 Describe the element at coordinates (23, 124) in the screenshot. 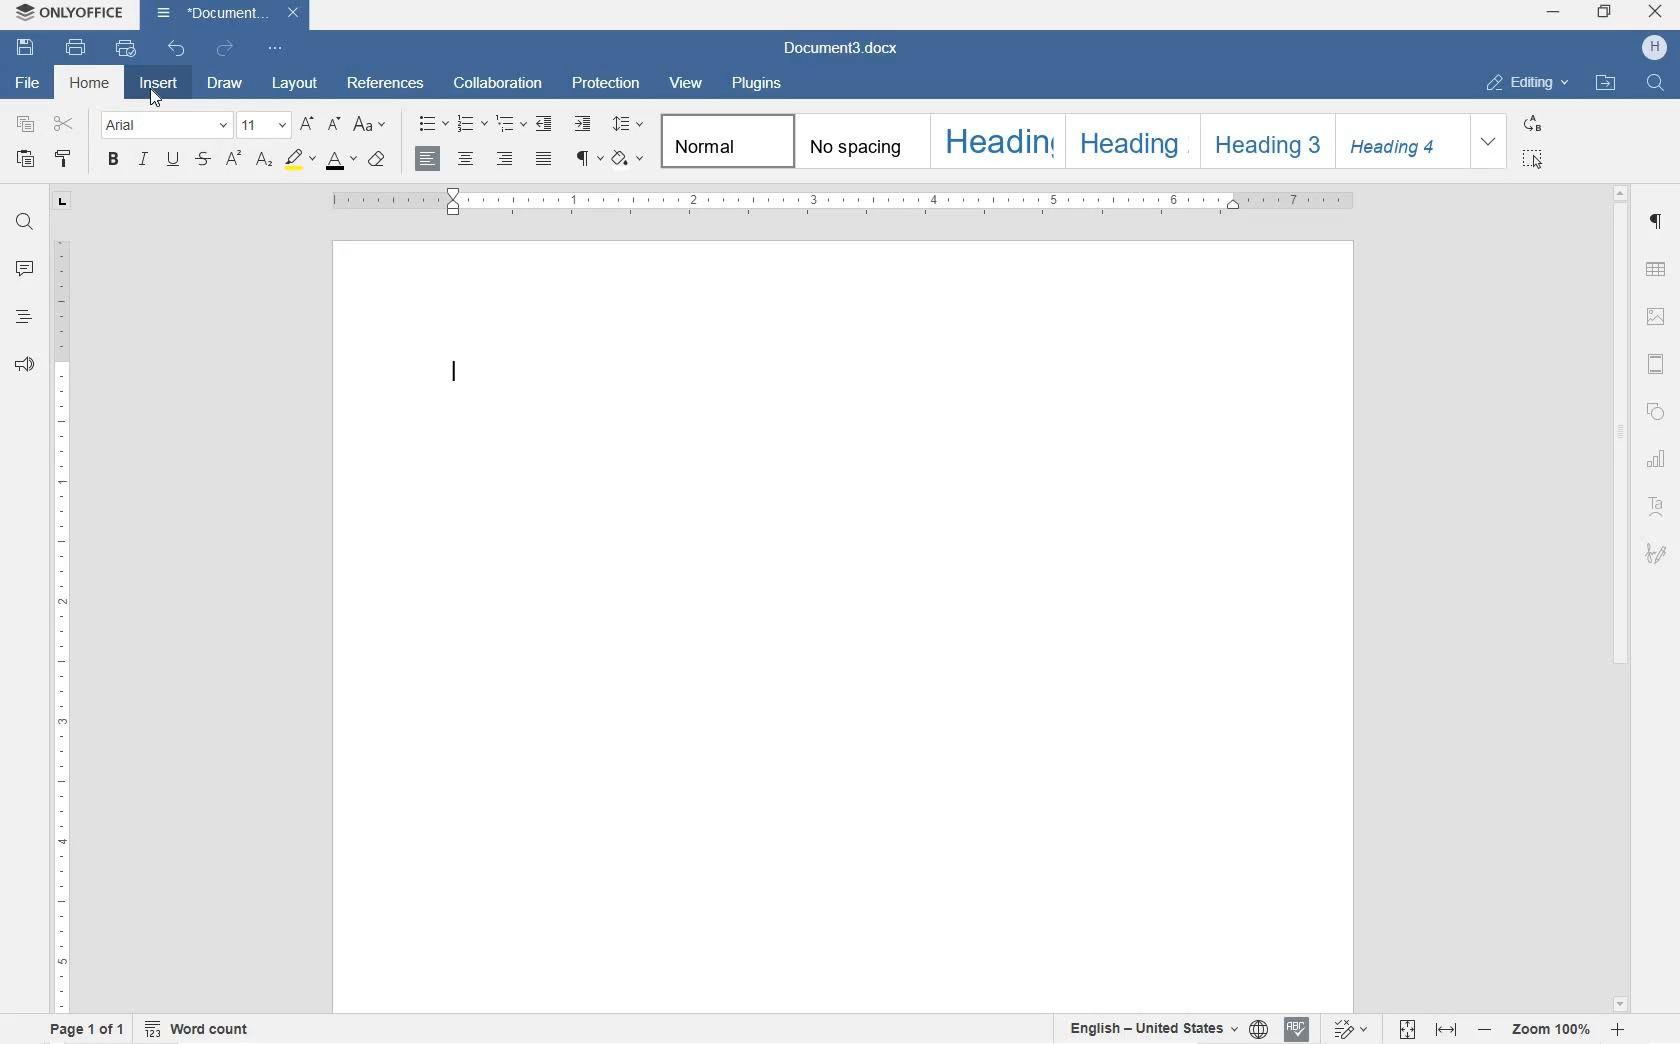

I see `COPY` at that location.